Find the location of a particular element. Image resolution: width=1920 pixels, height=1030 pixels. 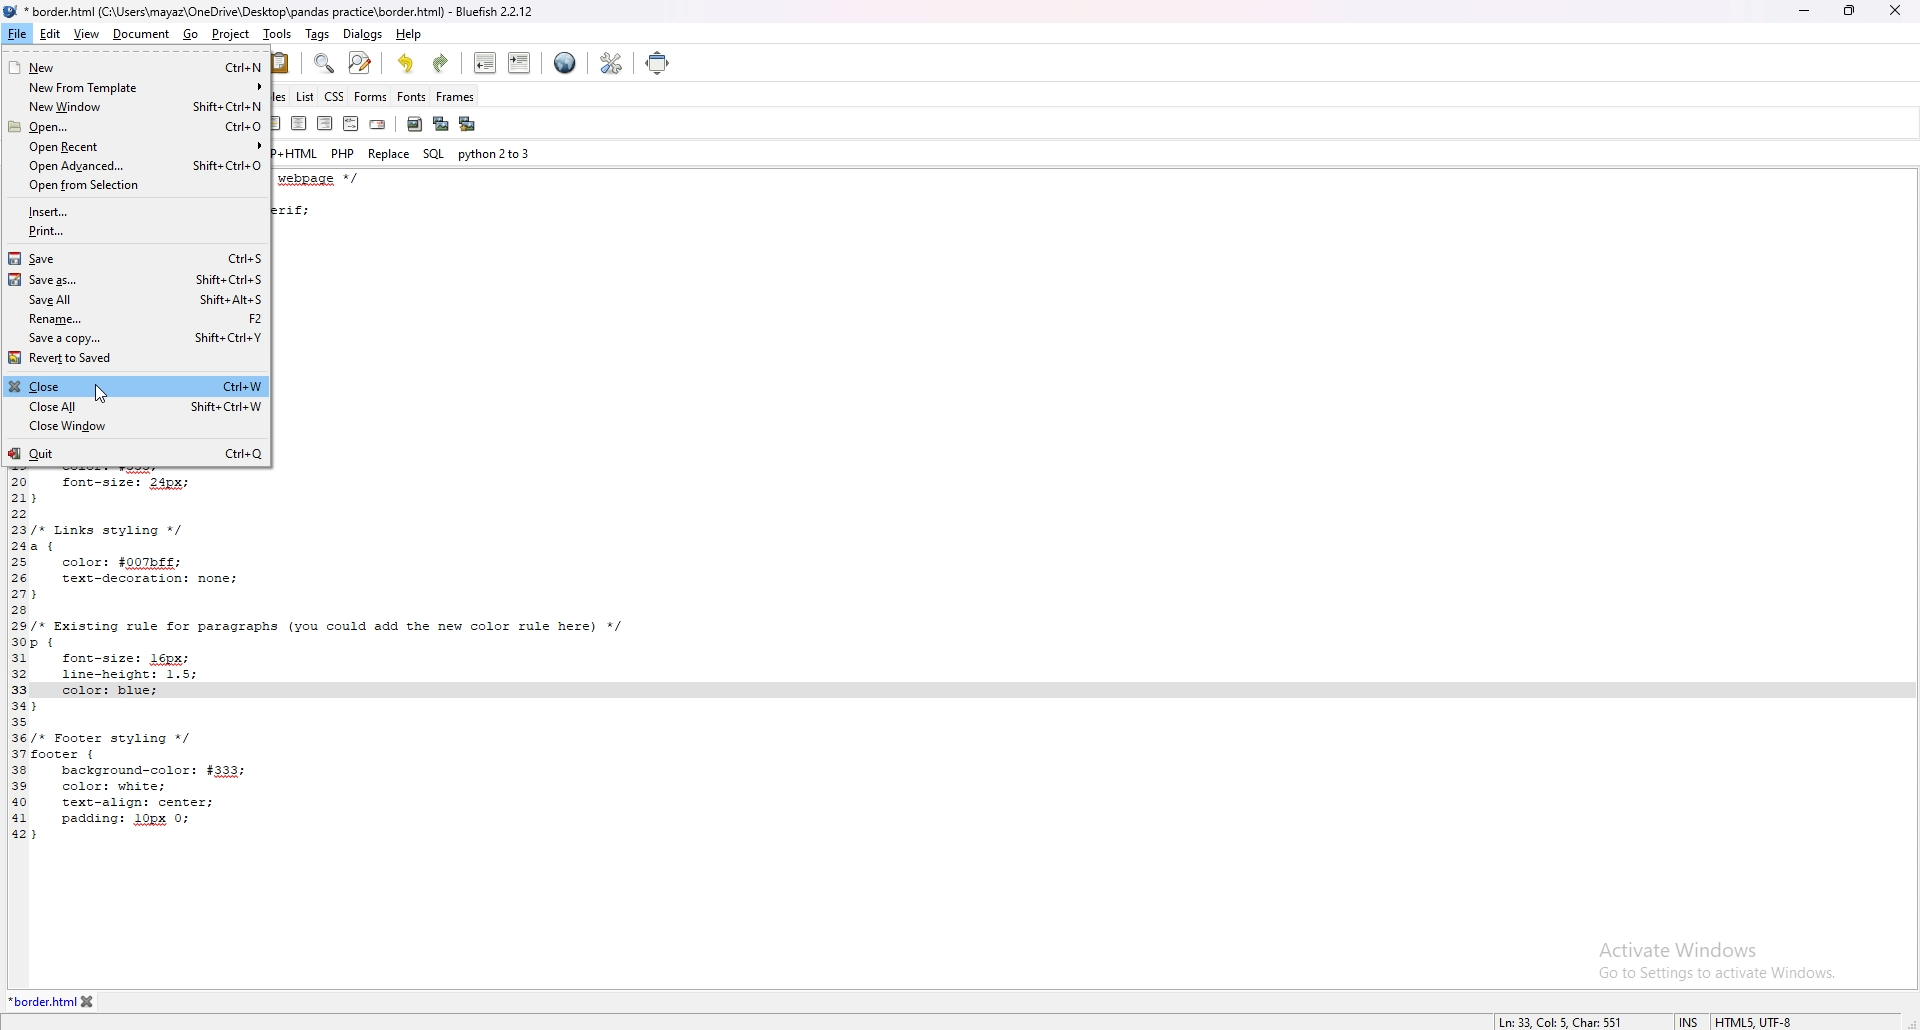

php+html is located at coordinates (299, 152).